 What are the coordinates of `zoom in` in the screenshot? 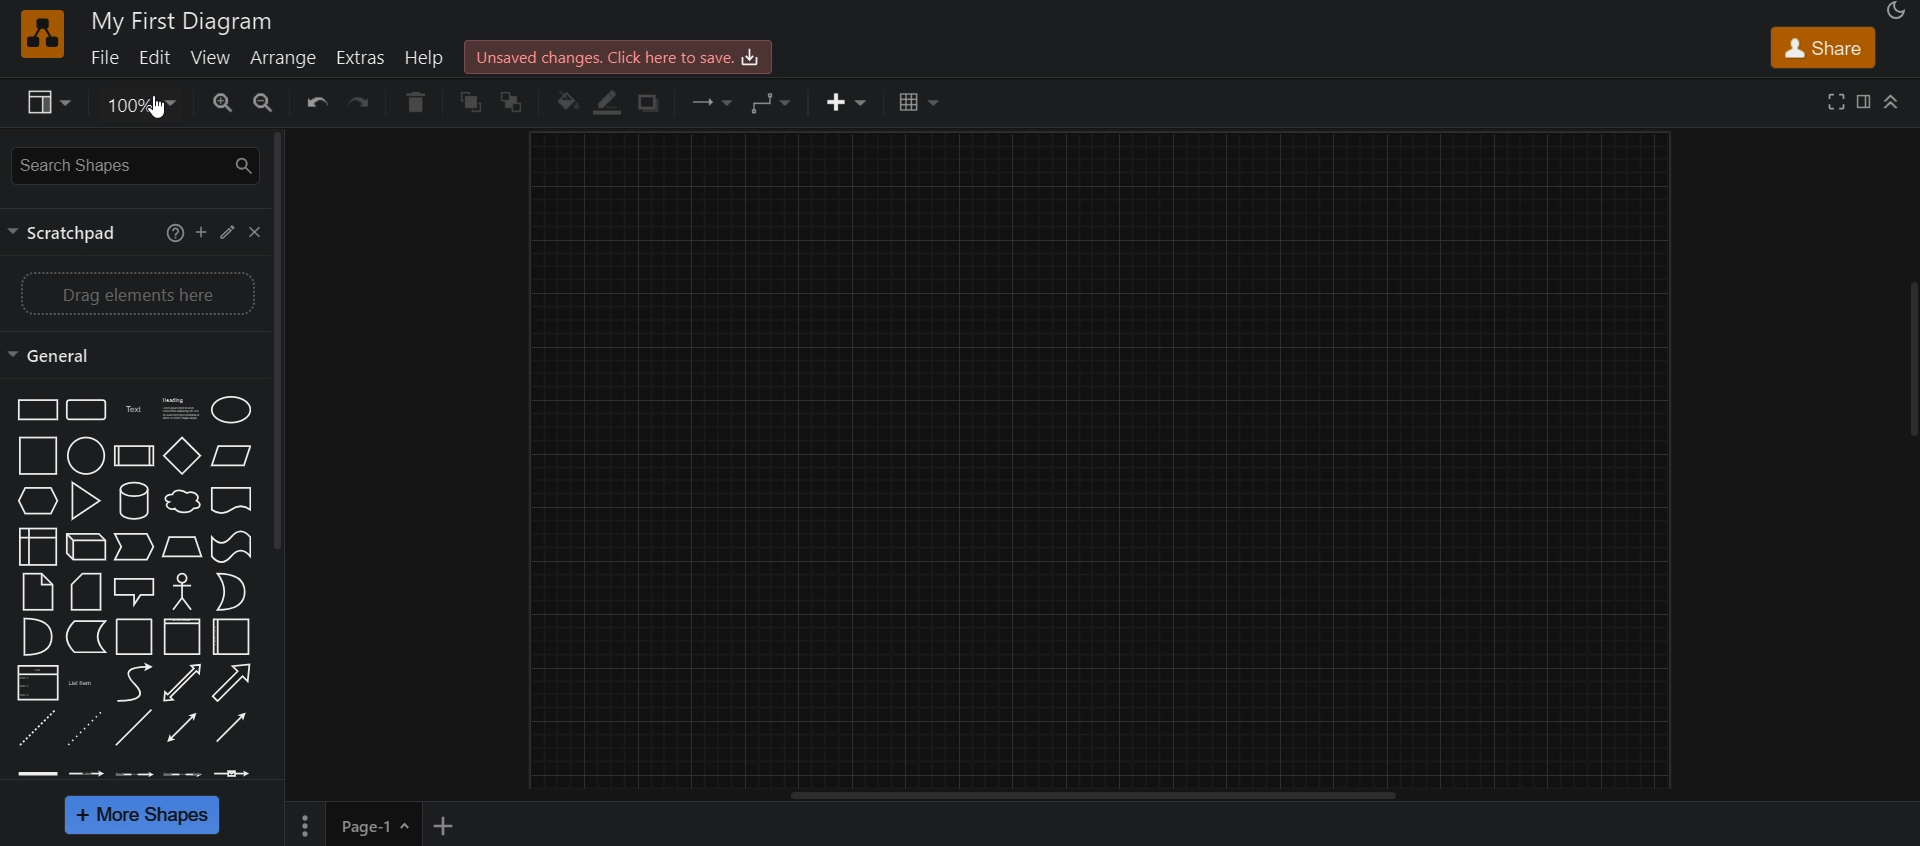 It's located at (271, 102).